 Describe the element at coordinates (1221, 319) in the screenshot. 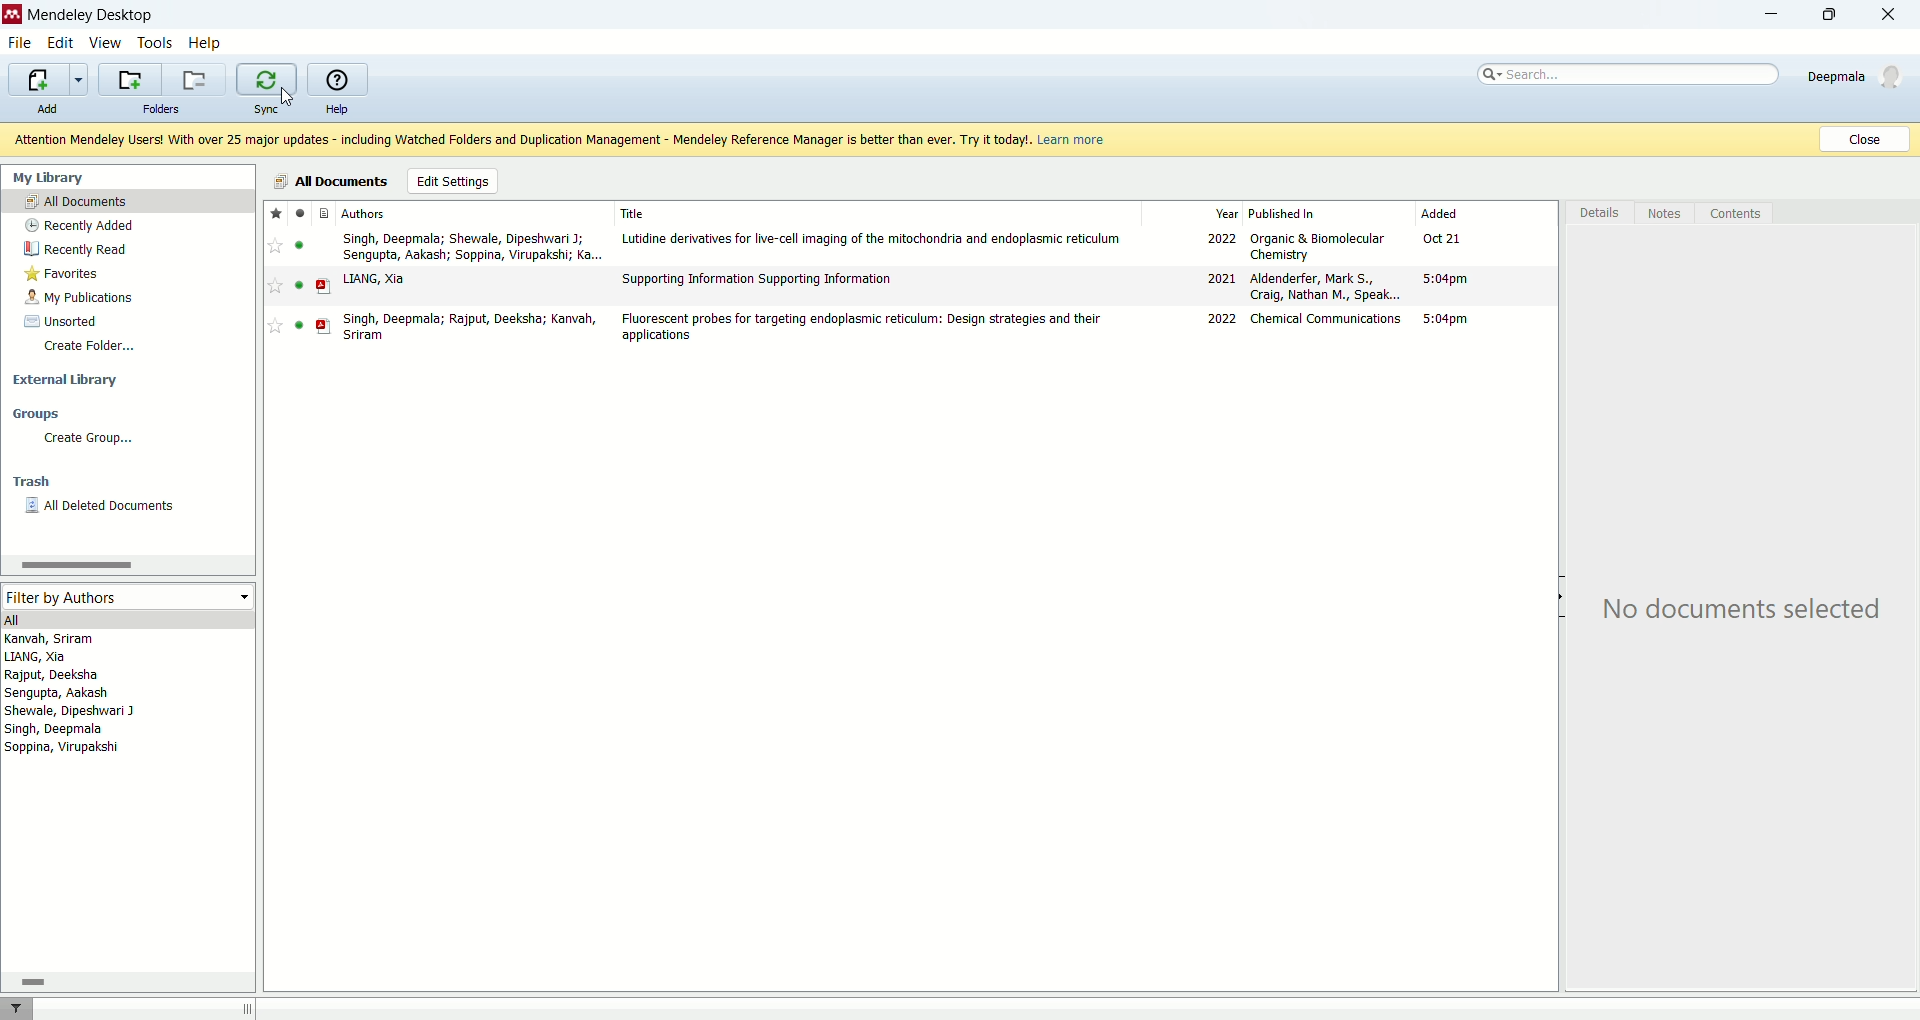

I see `2022` at that location.